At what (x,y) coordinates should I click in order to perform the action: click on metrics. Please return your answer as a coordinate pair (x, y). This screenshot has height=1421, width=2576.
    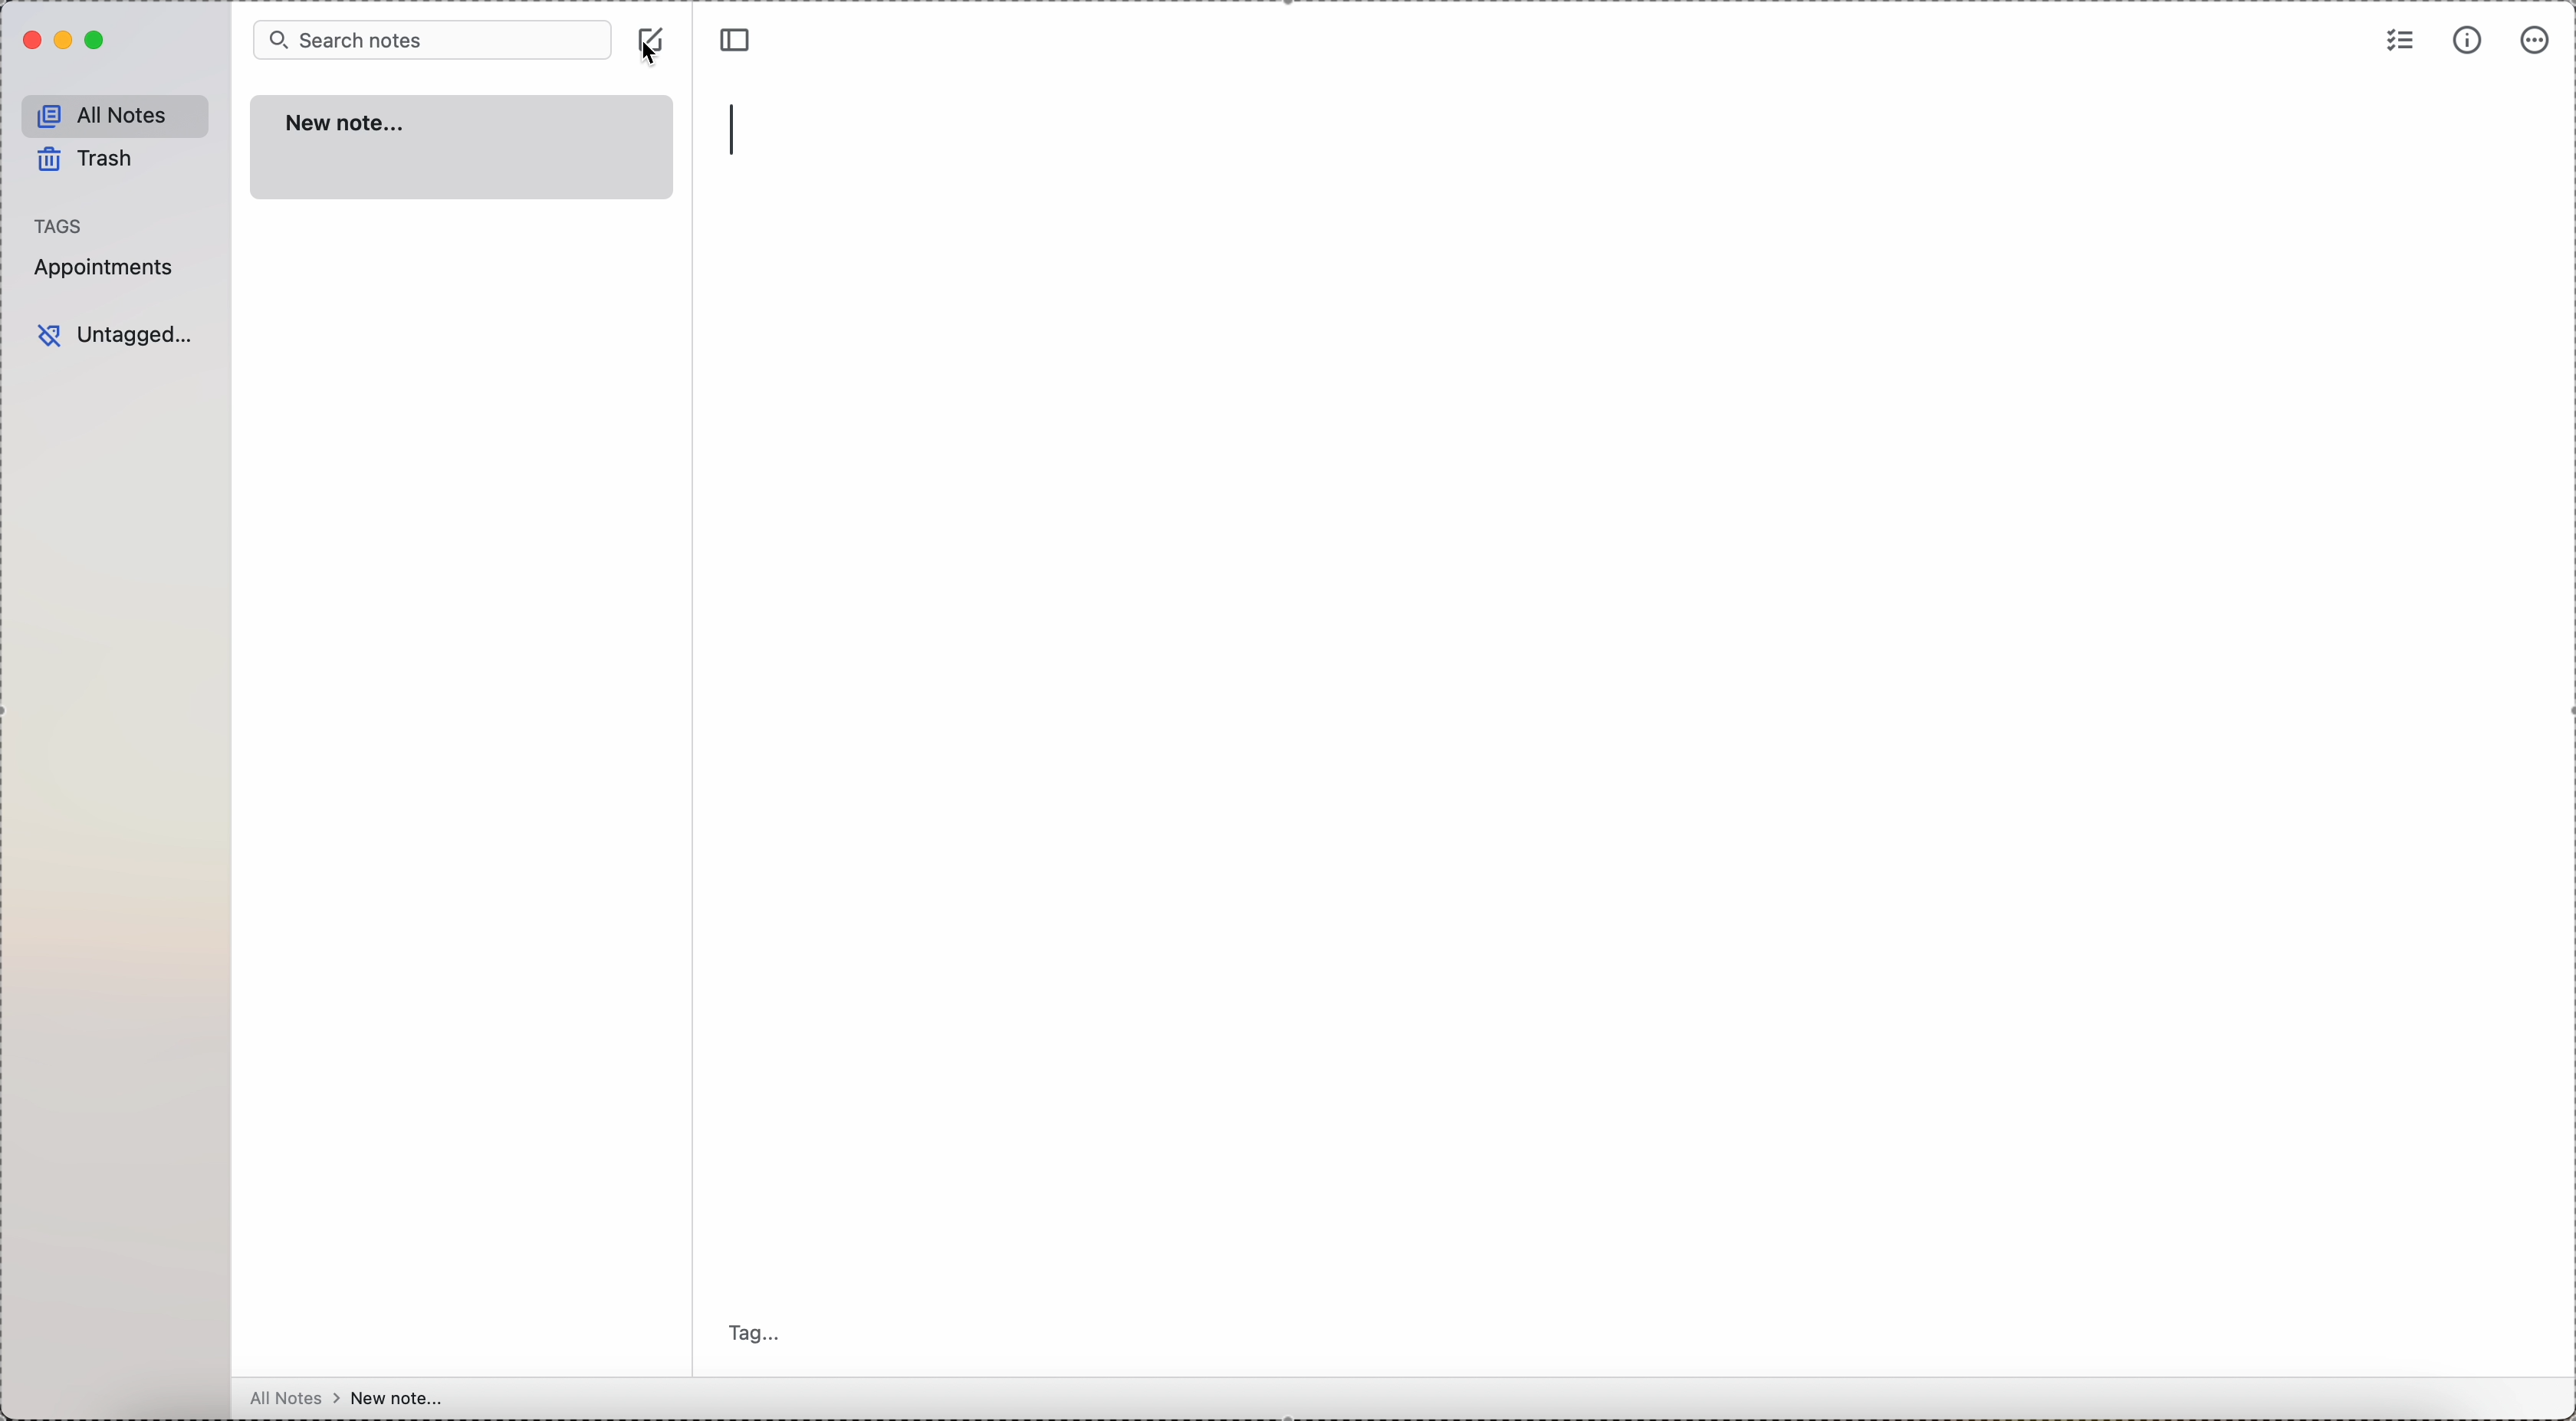
    Looking at the image, I should click on (2468, 41).